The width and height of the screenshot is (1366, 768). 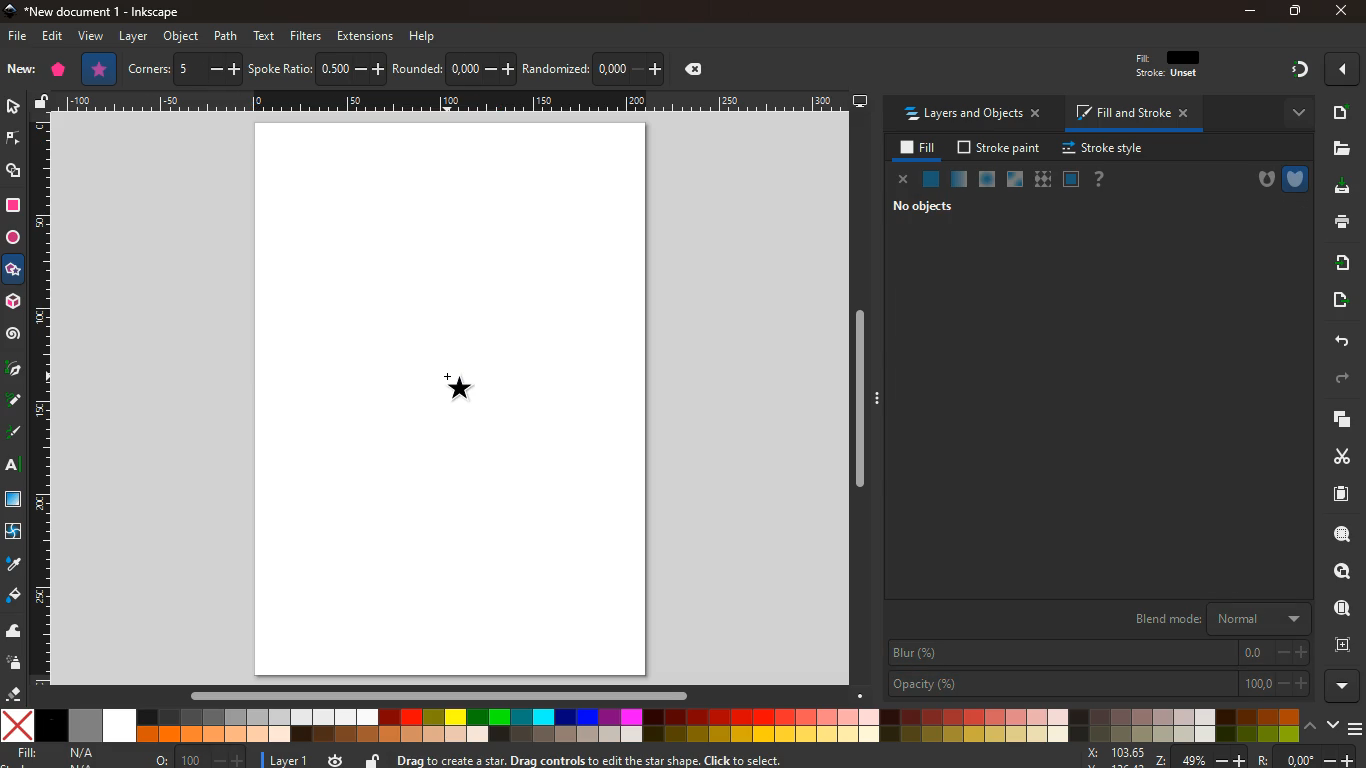 I want to click on frame, so click(x=1070, y=178).